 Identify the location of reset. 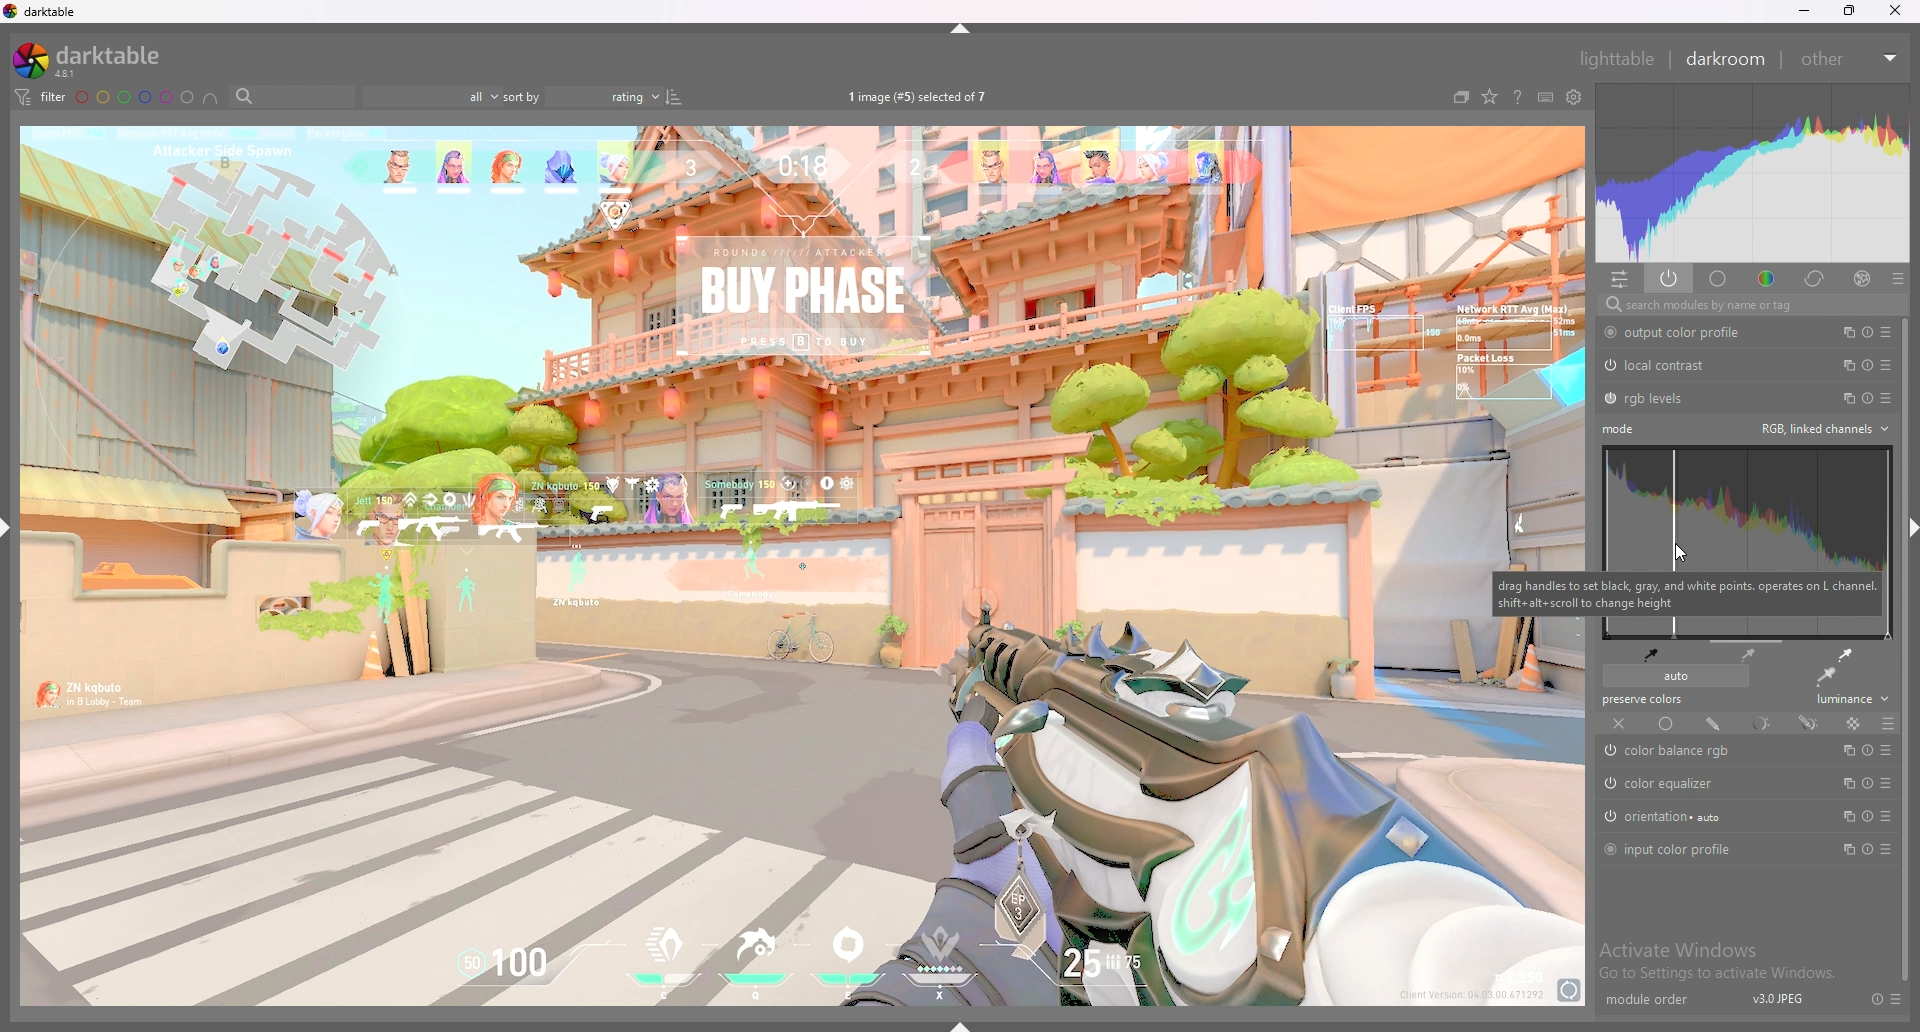
(1867, 332).